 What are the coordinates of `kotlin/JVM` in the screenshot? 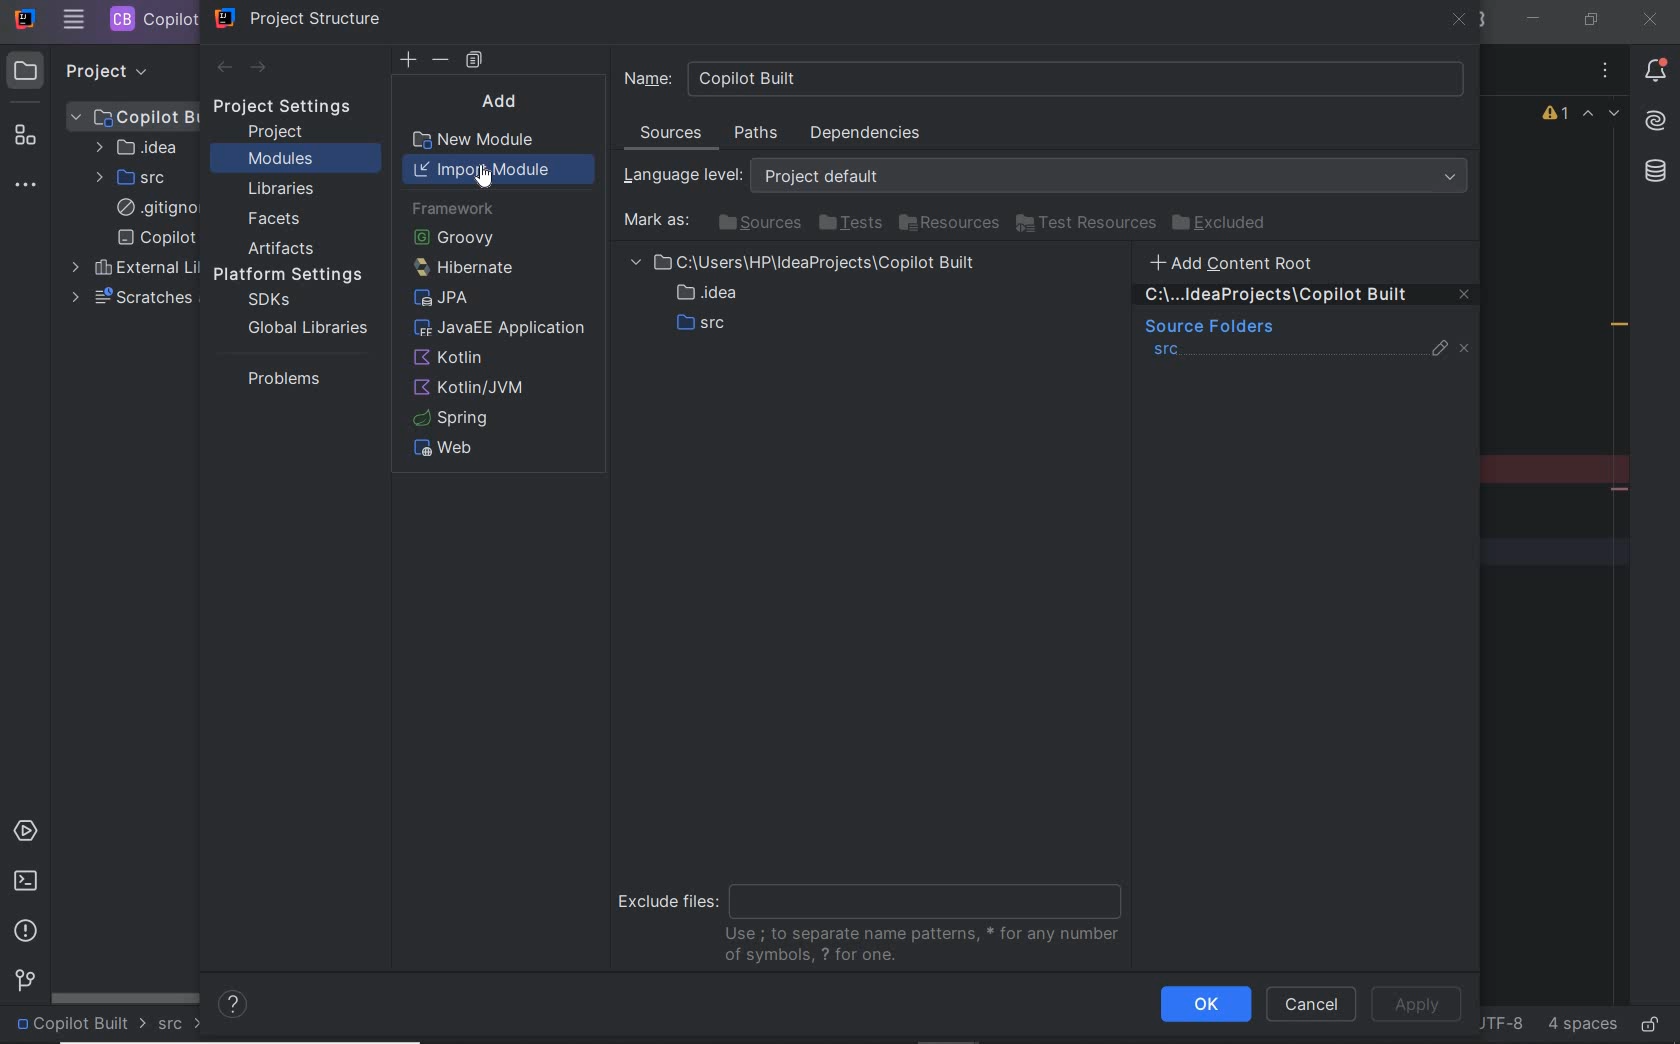 It's located at (474, 388).